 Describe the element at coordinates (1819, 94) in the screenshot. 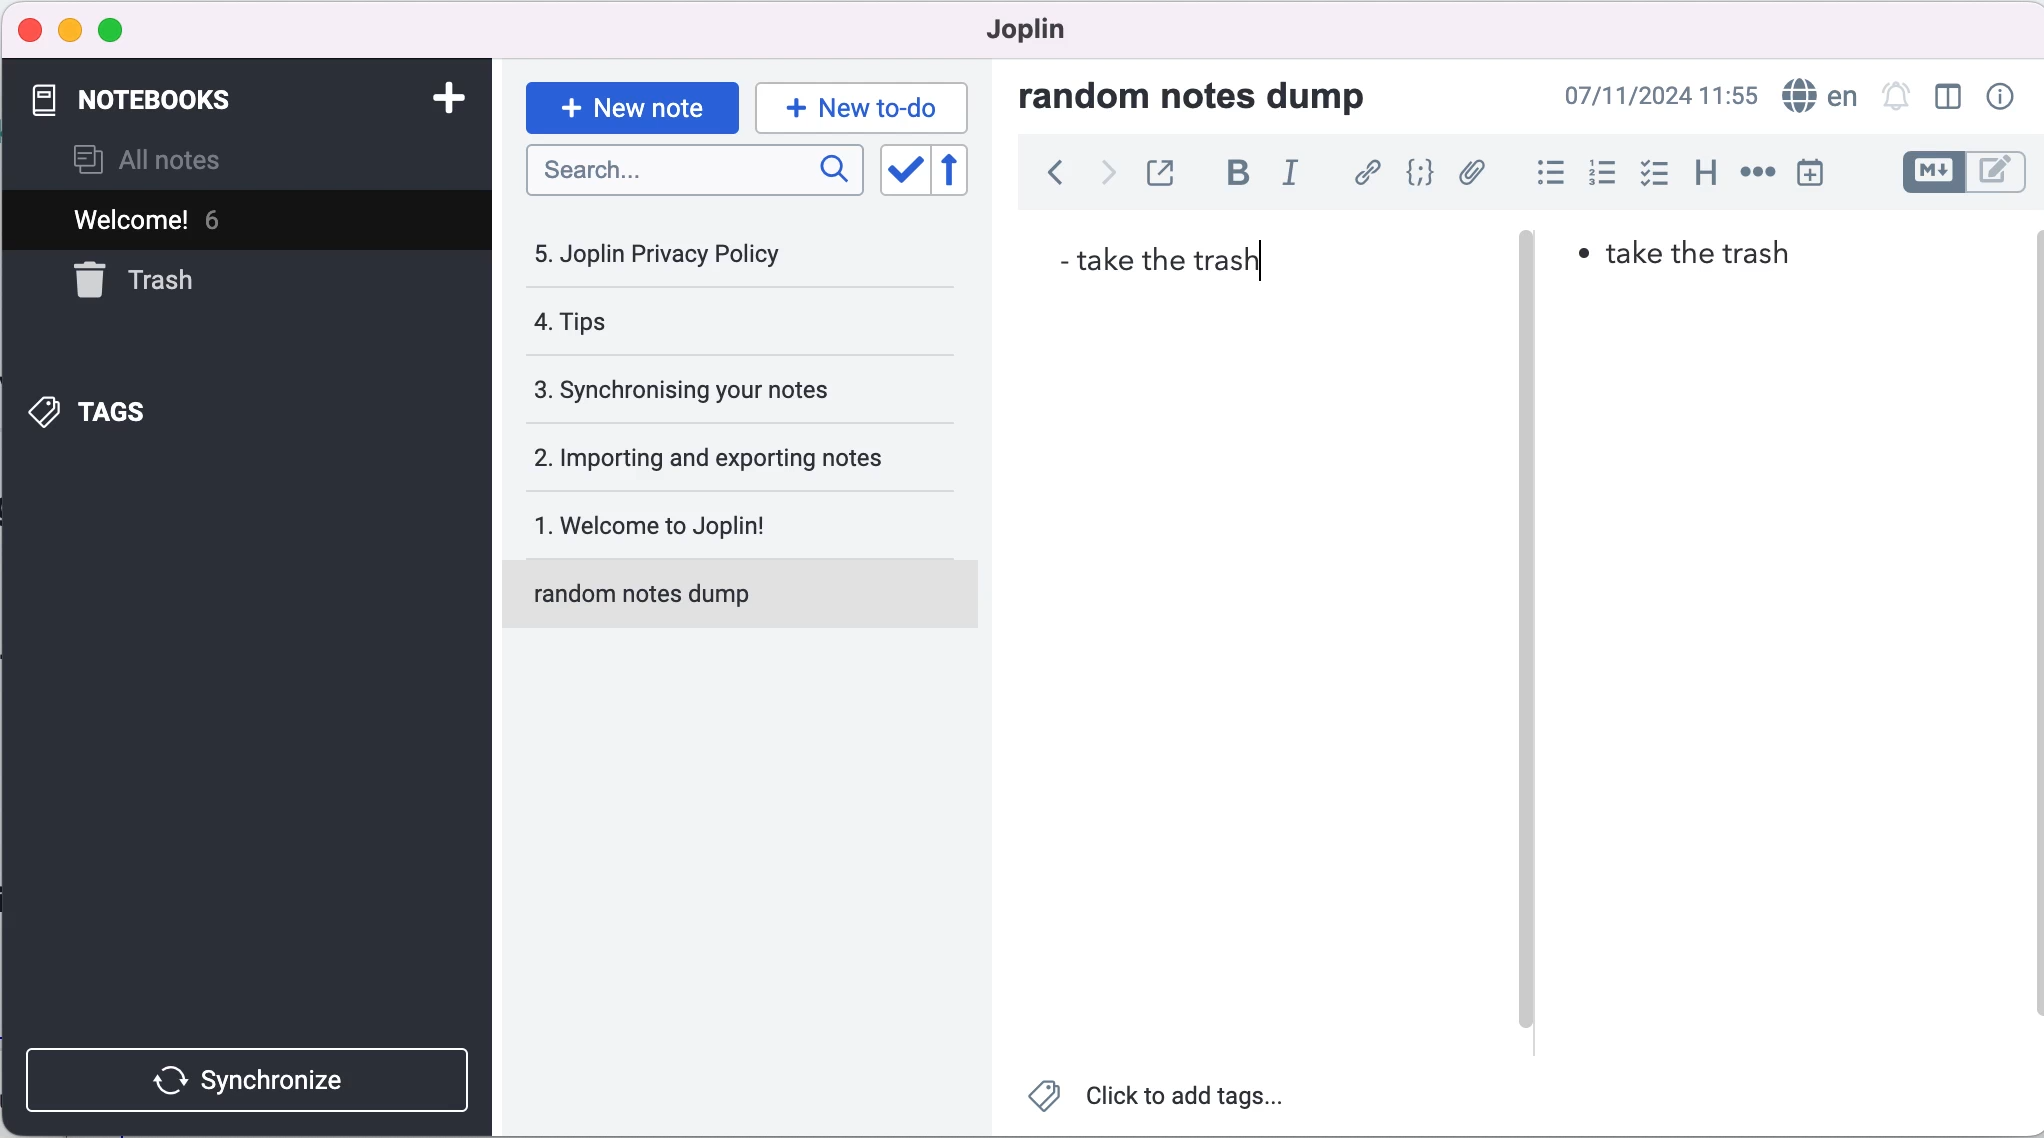

I see `language` at that location.